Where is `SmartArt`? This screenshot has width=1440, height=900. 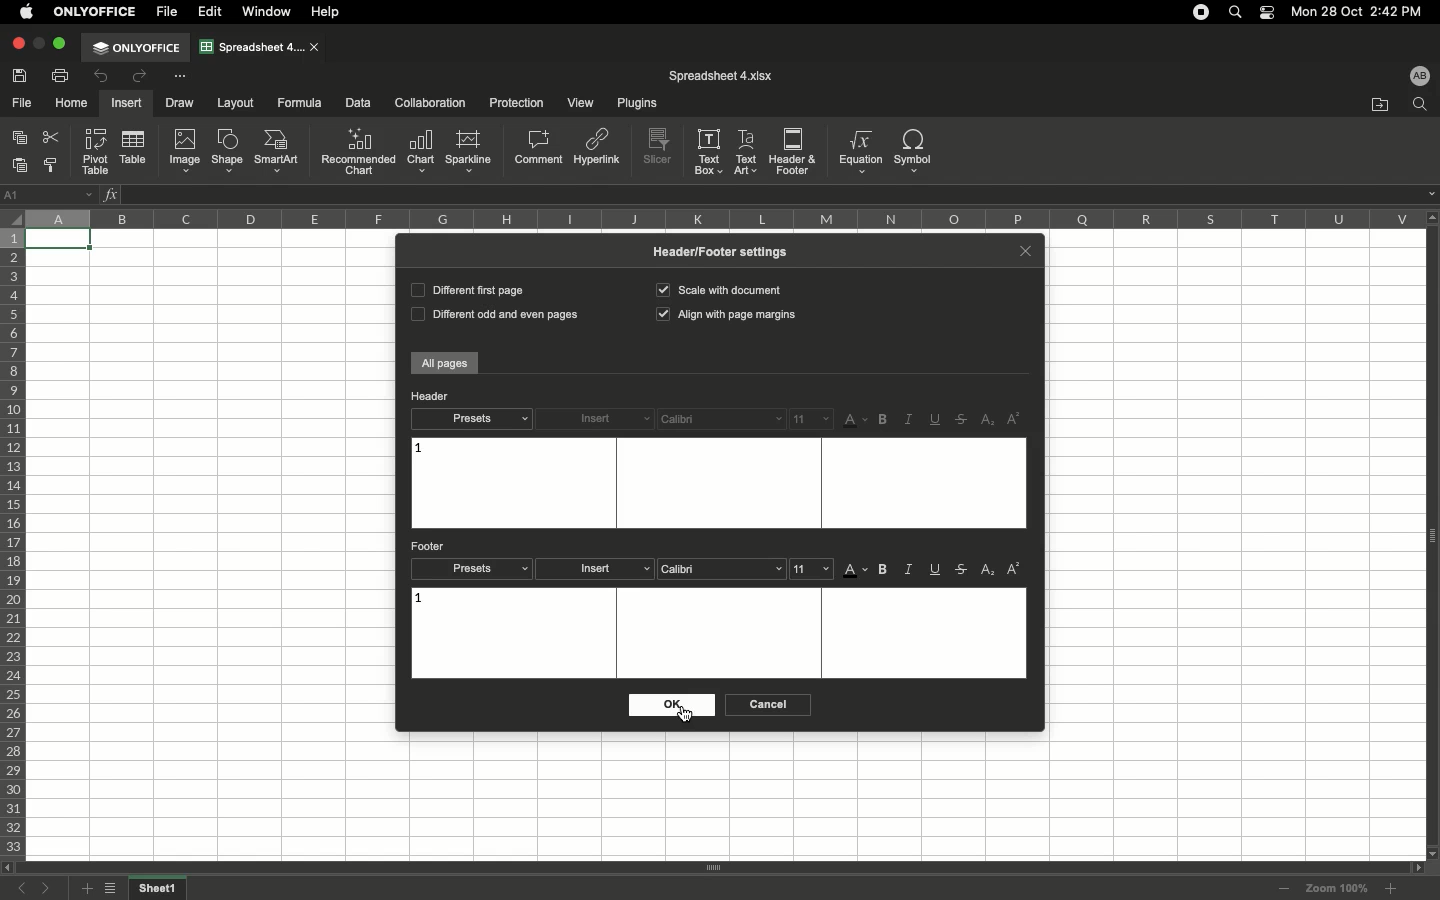
SmartArt is located at coordinates (279, 152).